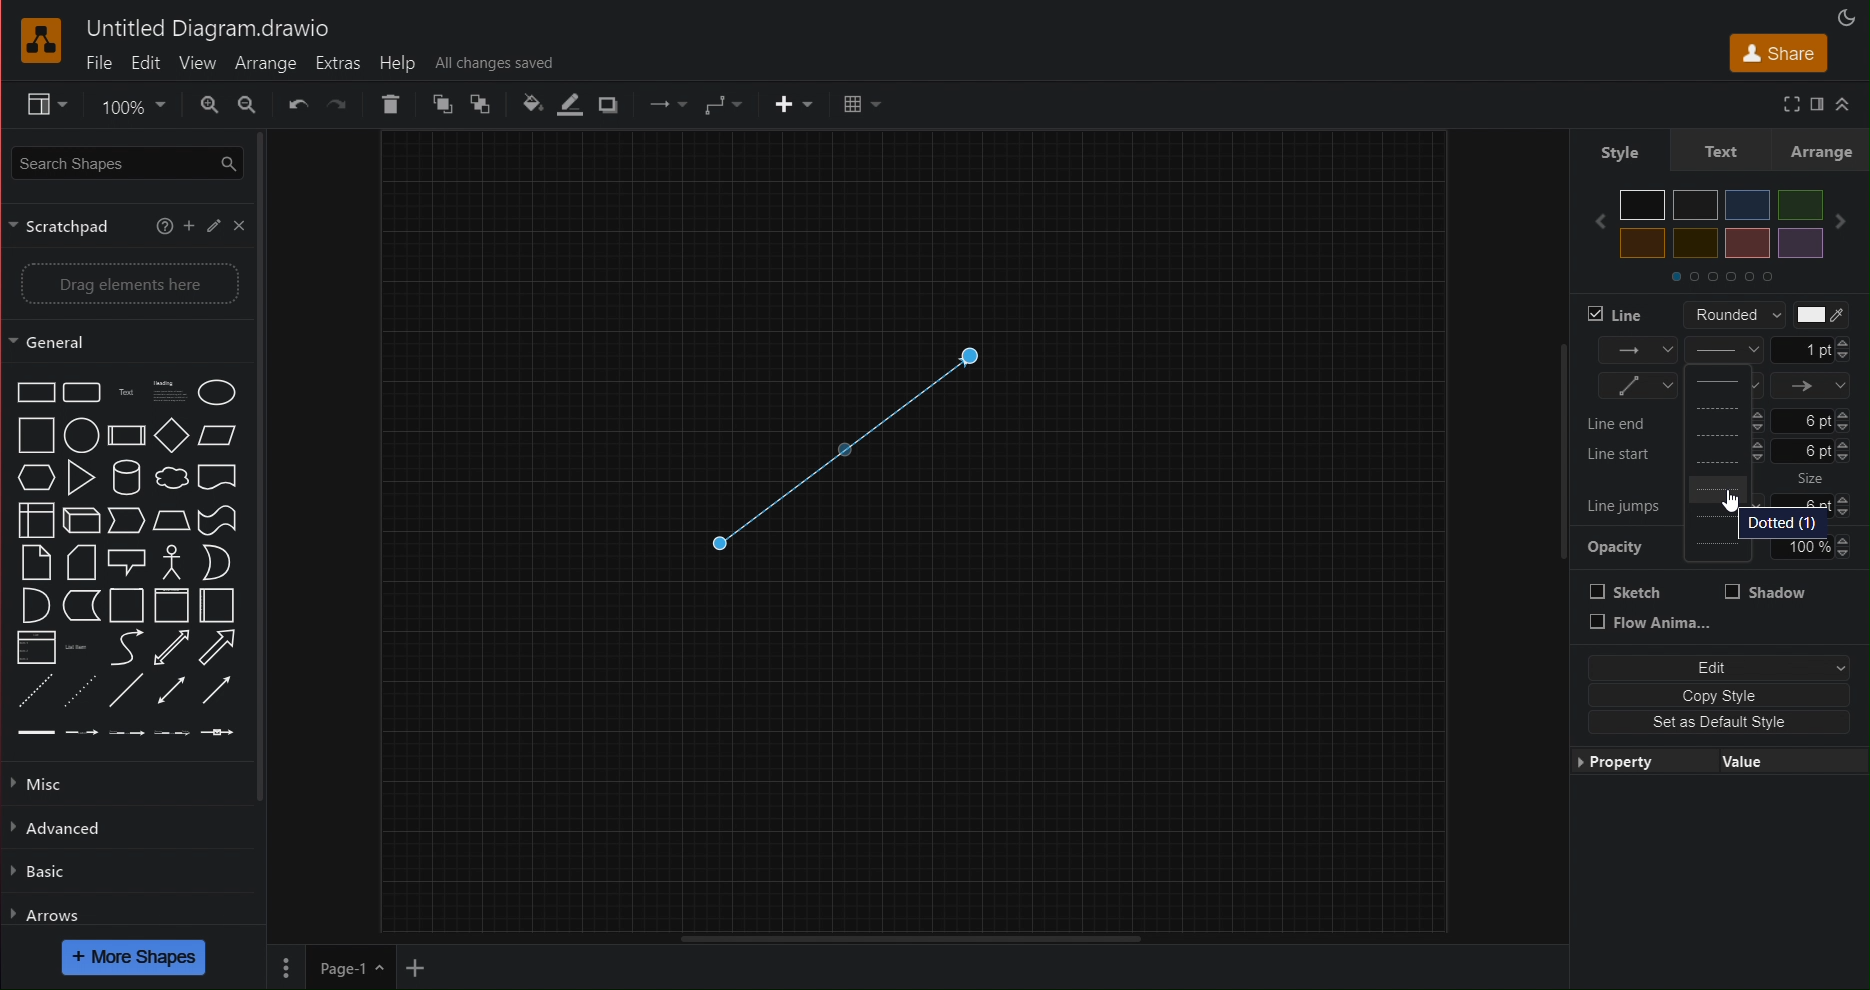  I want to click on Straight Line (selected), so click(840, 451).